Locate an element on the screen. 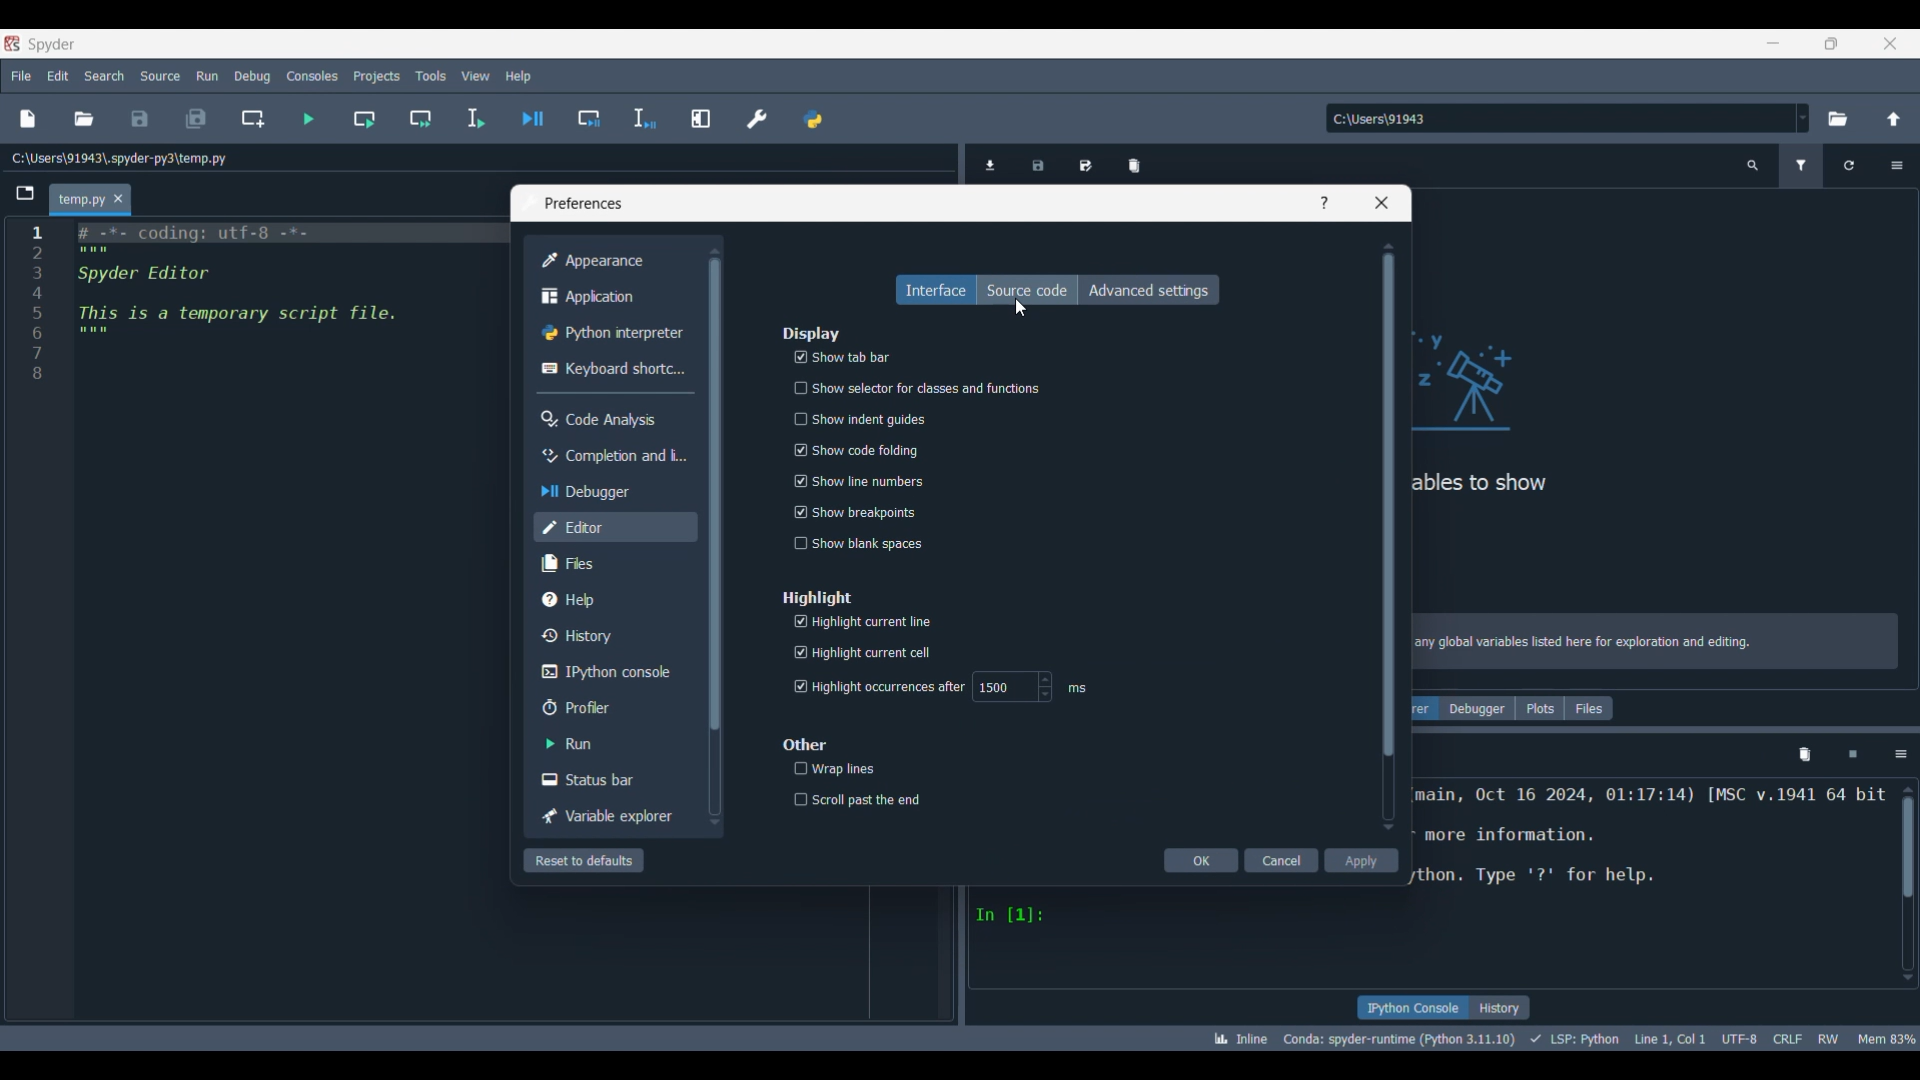 The height and width of the screenshot is (1080, 1920). Debugger is located at coordinates (1477, 708).